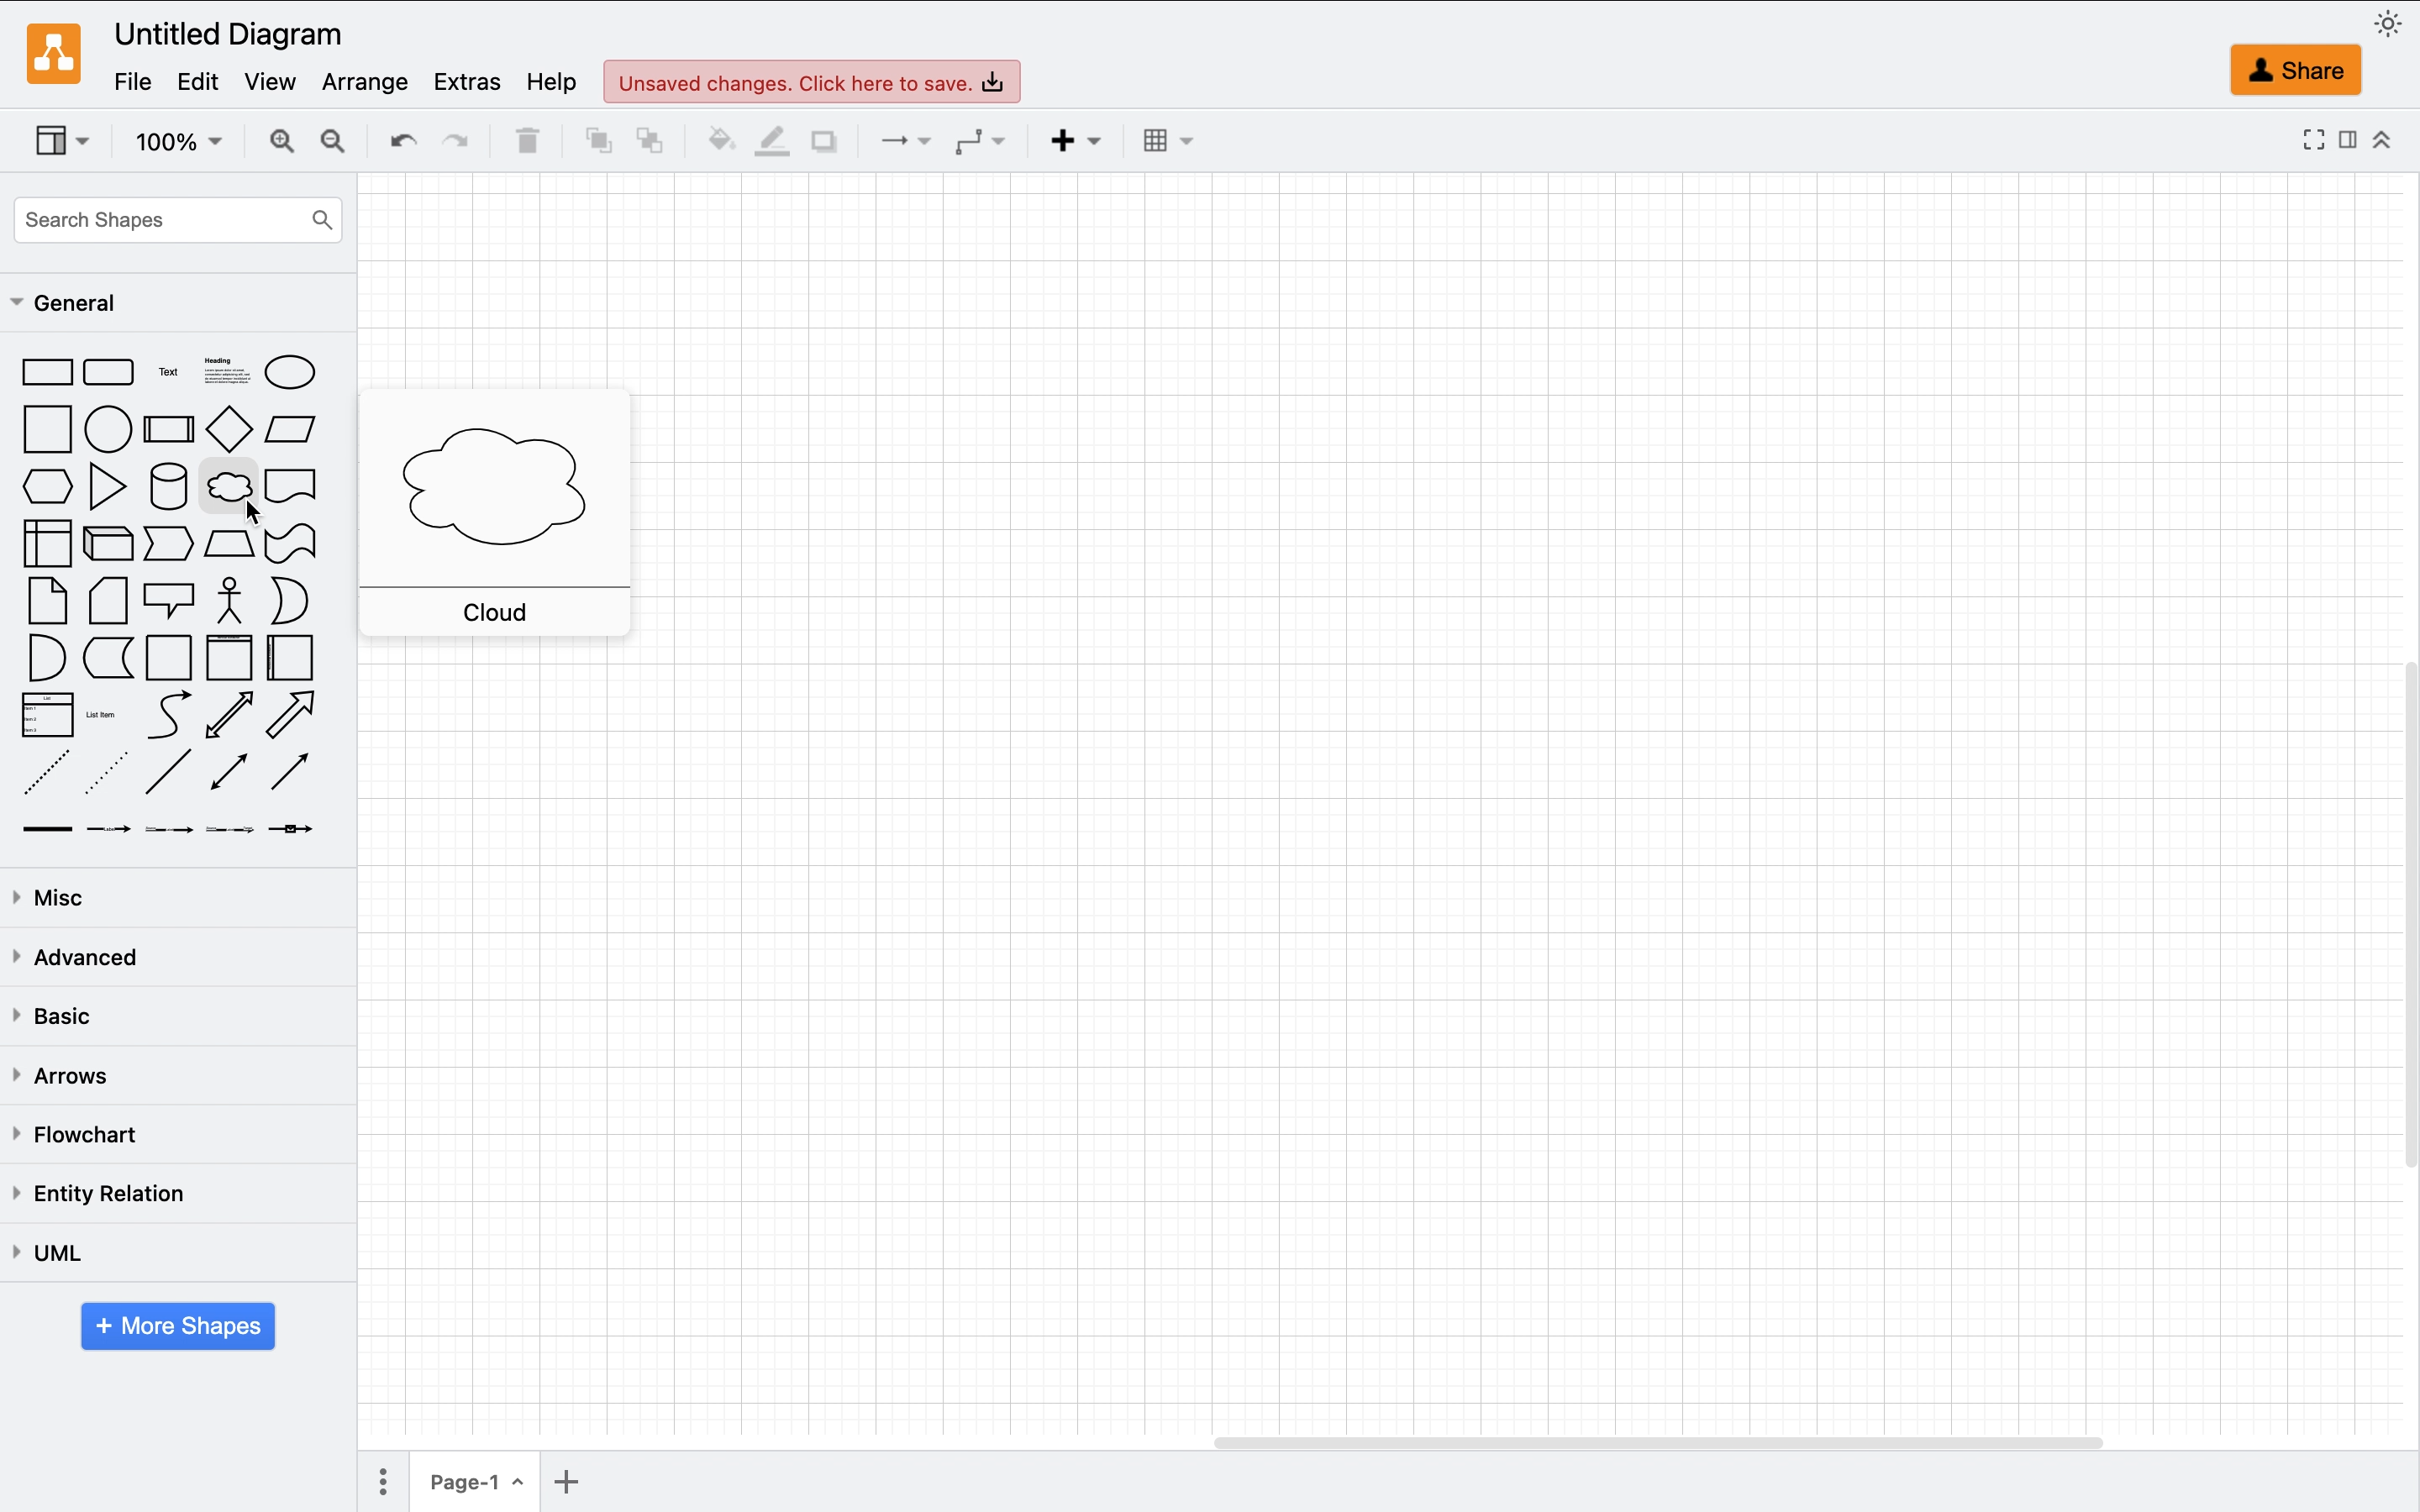 This screenshot has width=2420, height=1512. Describe the element at coordinates (173, 143) in the screenshot. I see `zoom factor` at that location.